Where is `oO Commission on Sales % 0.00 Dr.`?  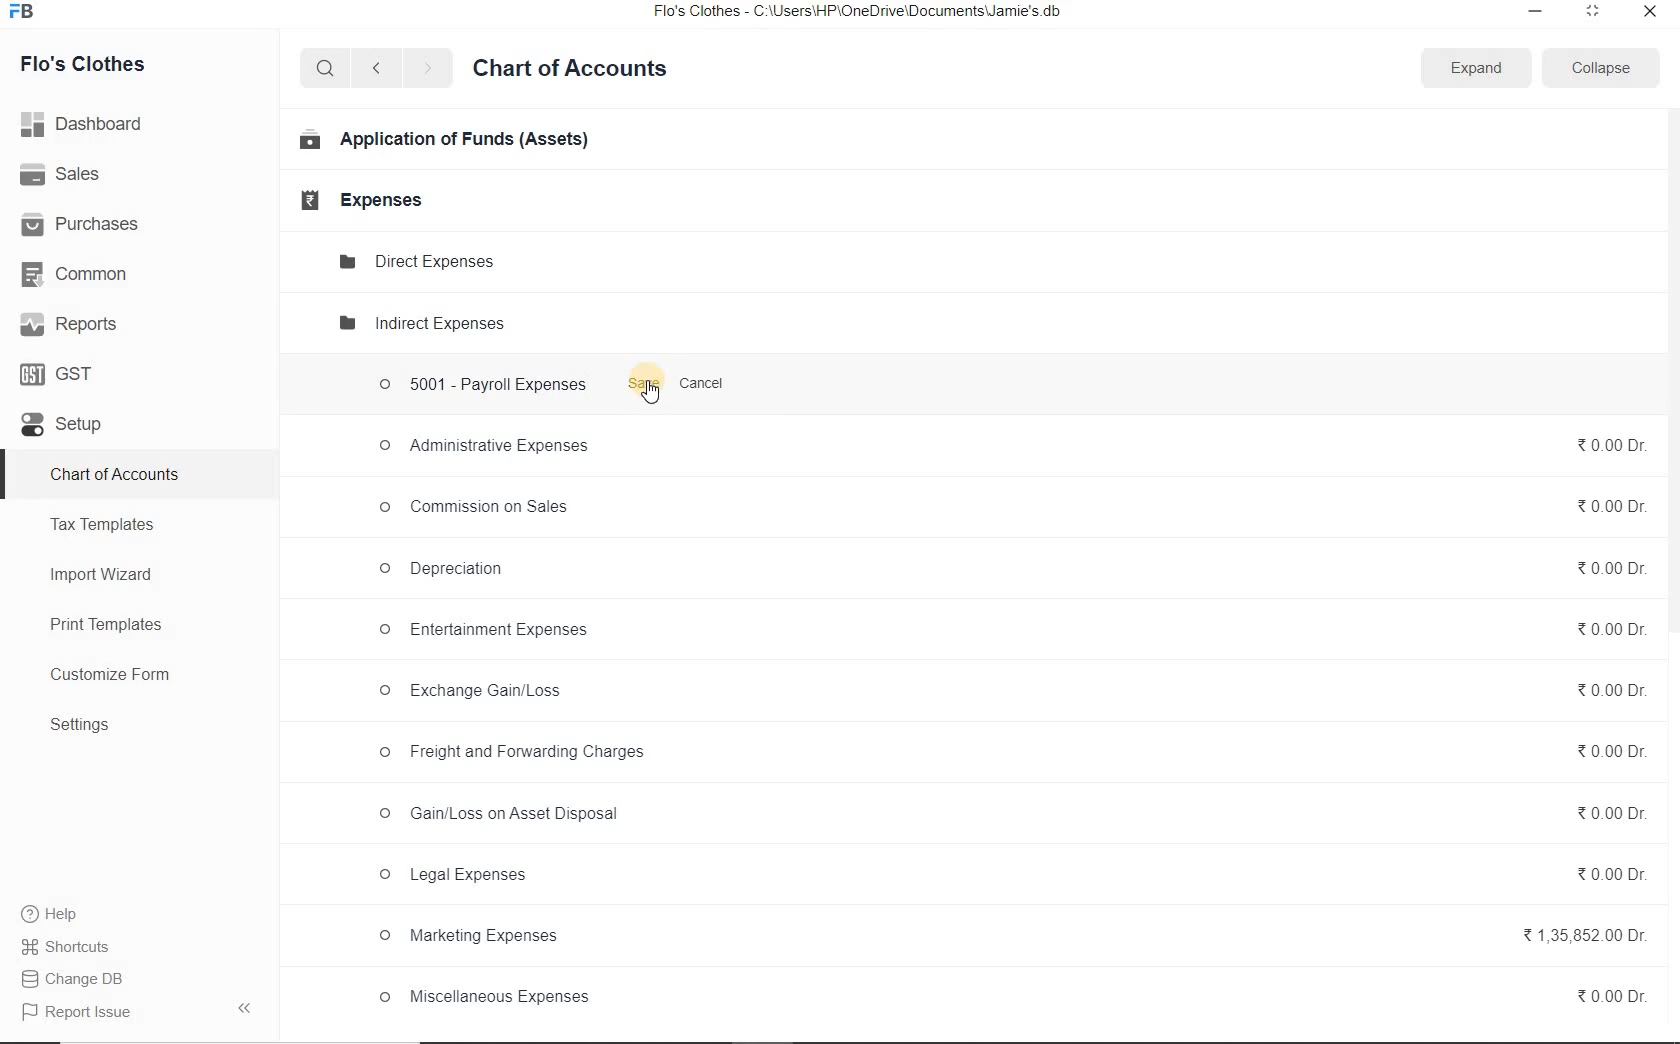 oO Commission on Sales % 0.00 Dr. is located at coordinates (1010, 506).